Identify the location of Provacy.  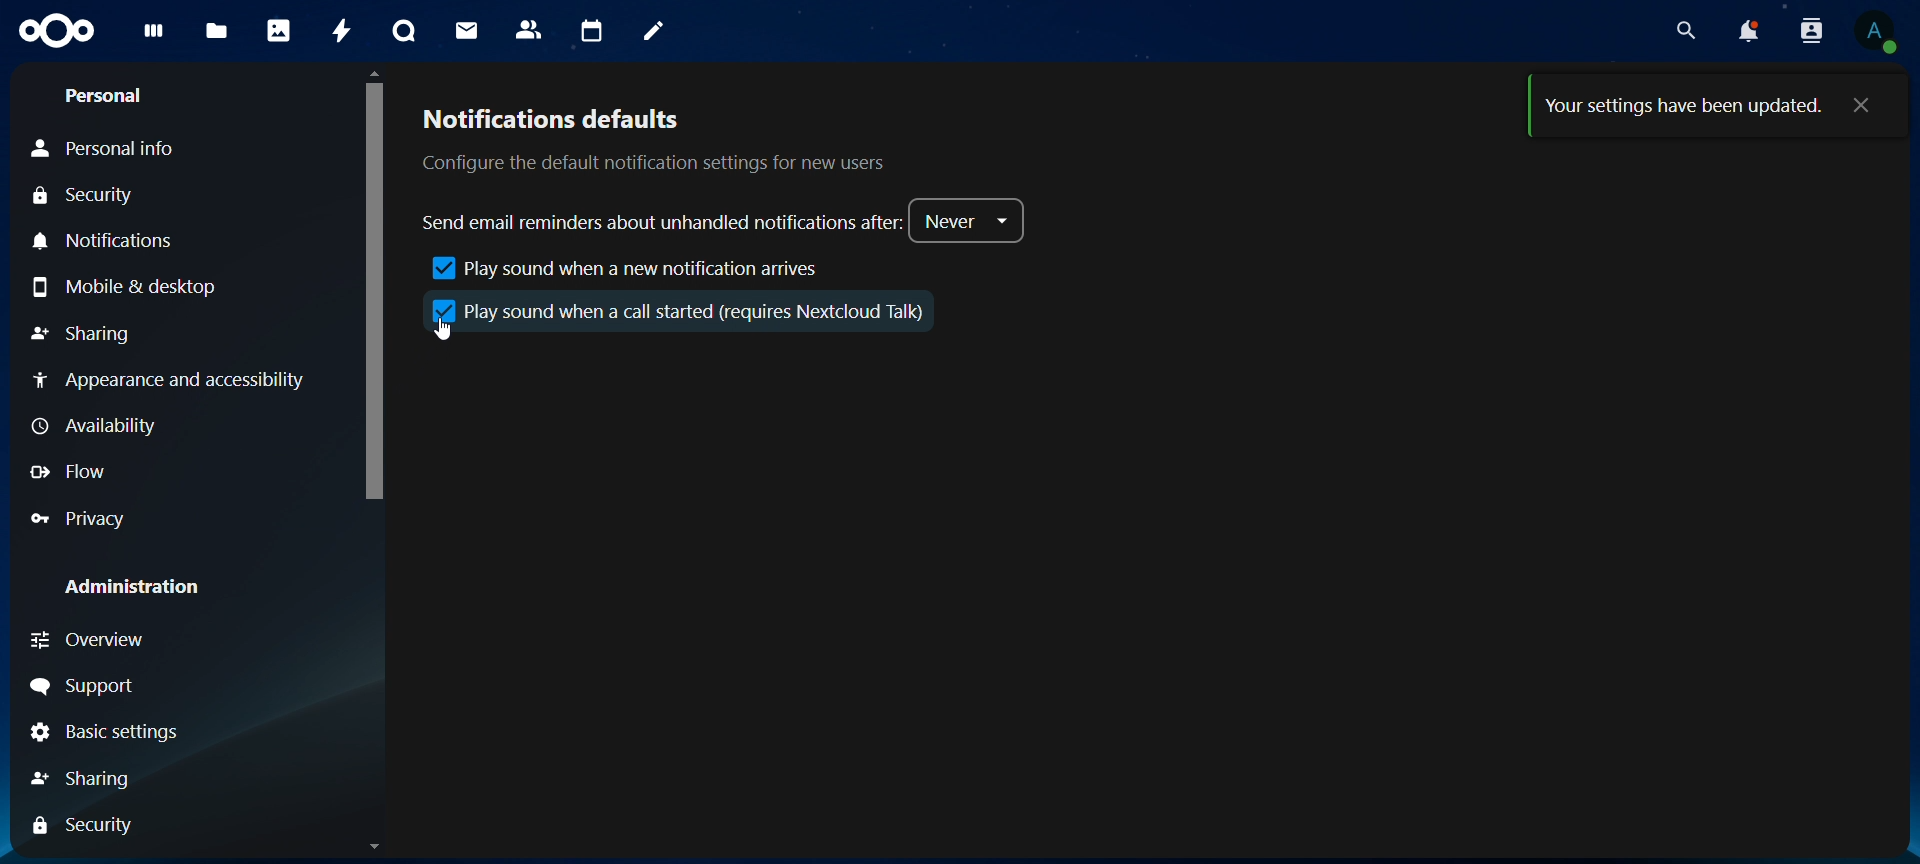
(77, 521).